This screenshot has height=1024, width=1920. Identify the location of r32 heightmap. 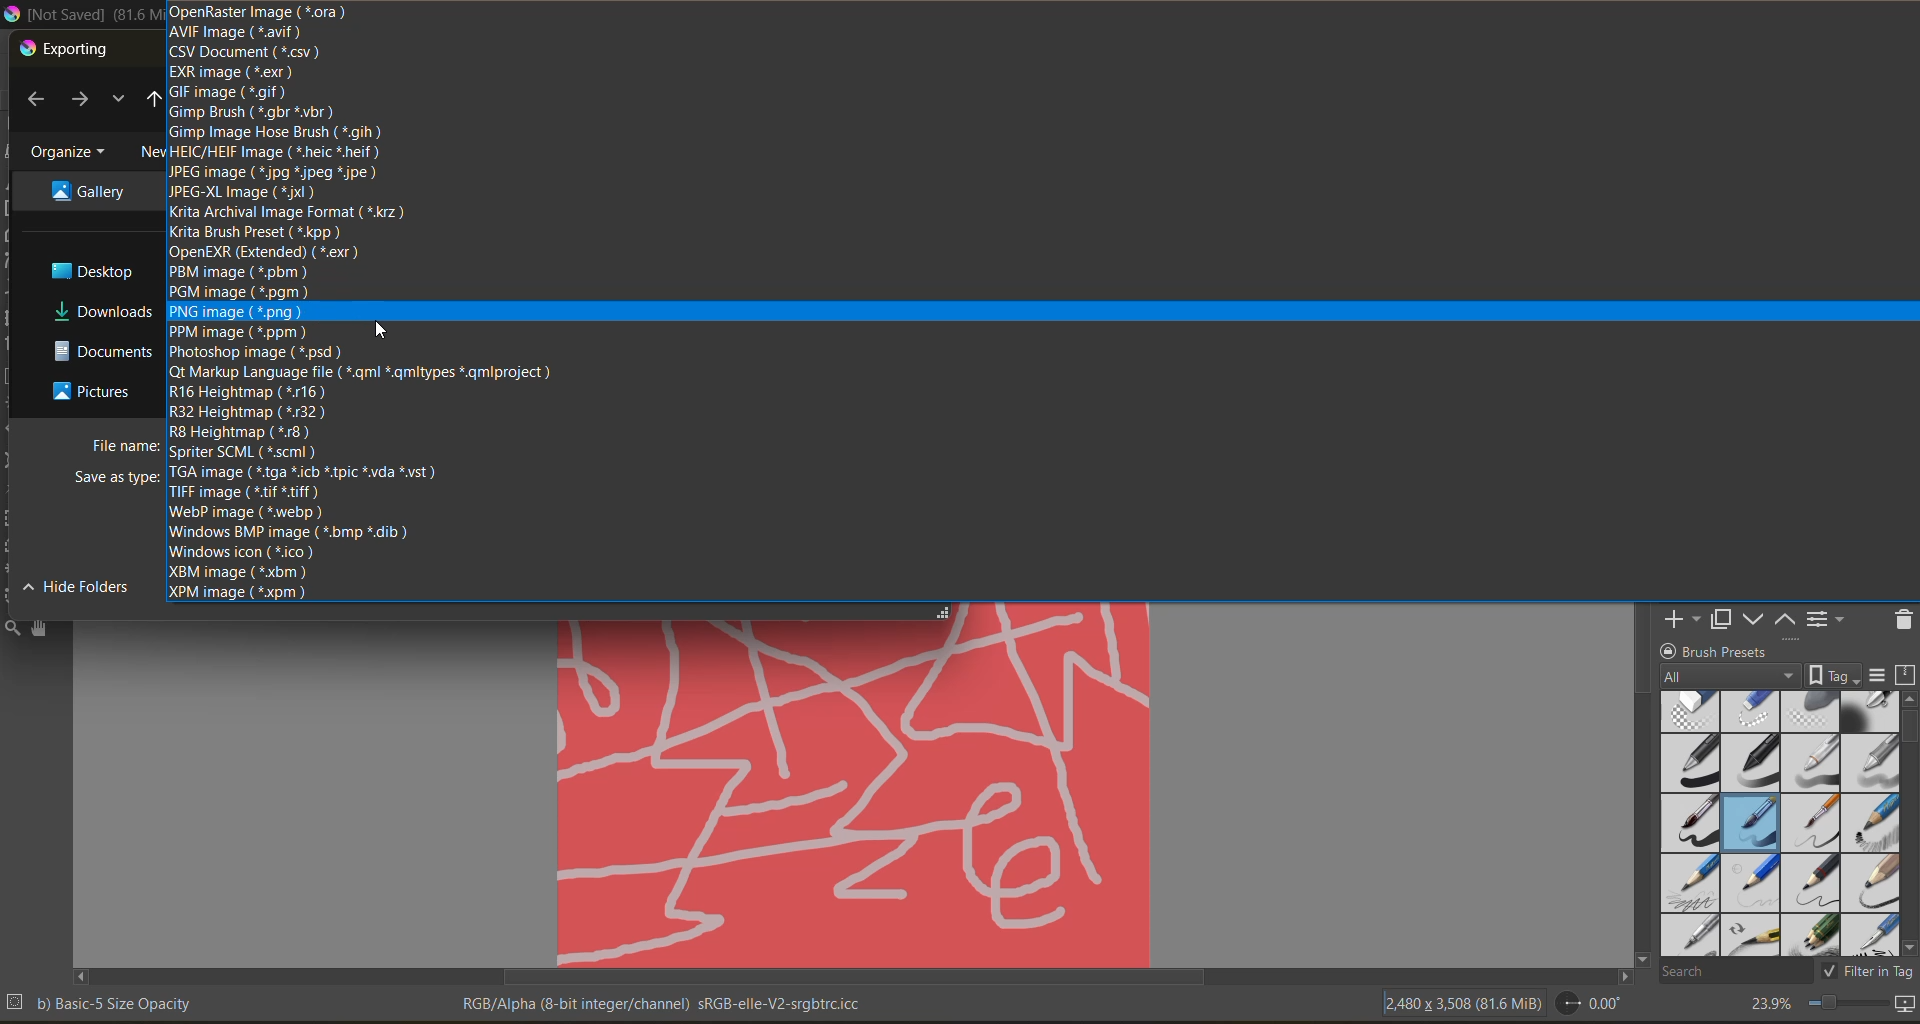
(252, 412).